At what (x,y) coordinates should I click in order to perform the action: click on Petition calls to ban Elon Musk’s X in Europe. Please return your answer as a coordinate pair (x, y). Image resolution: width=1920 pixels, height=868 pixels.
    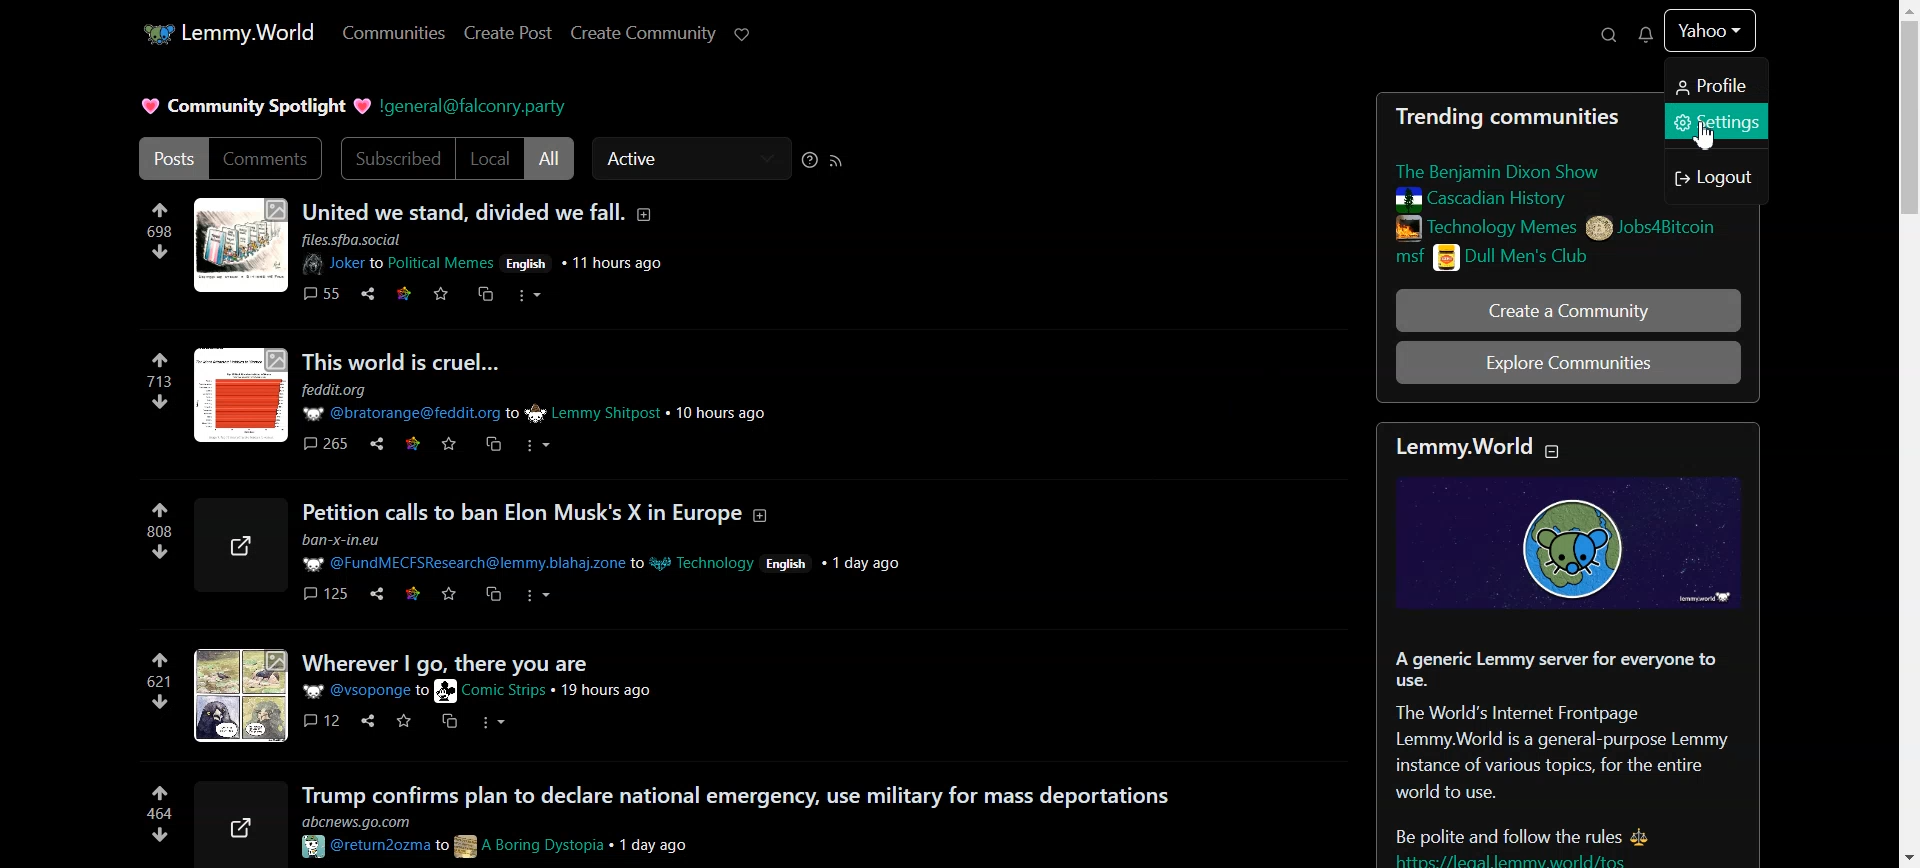
    Looking at the image, I should click on (525, 510).